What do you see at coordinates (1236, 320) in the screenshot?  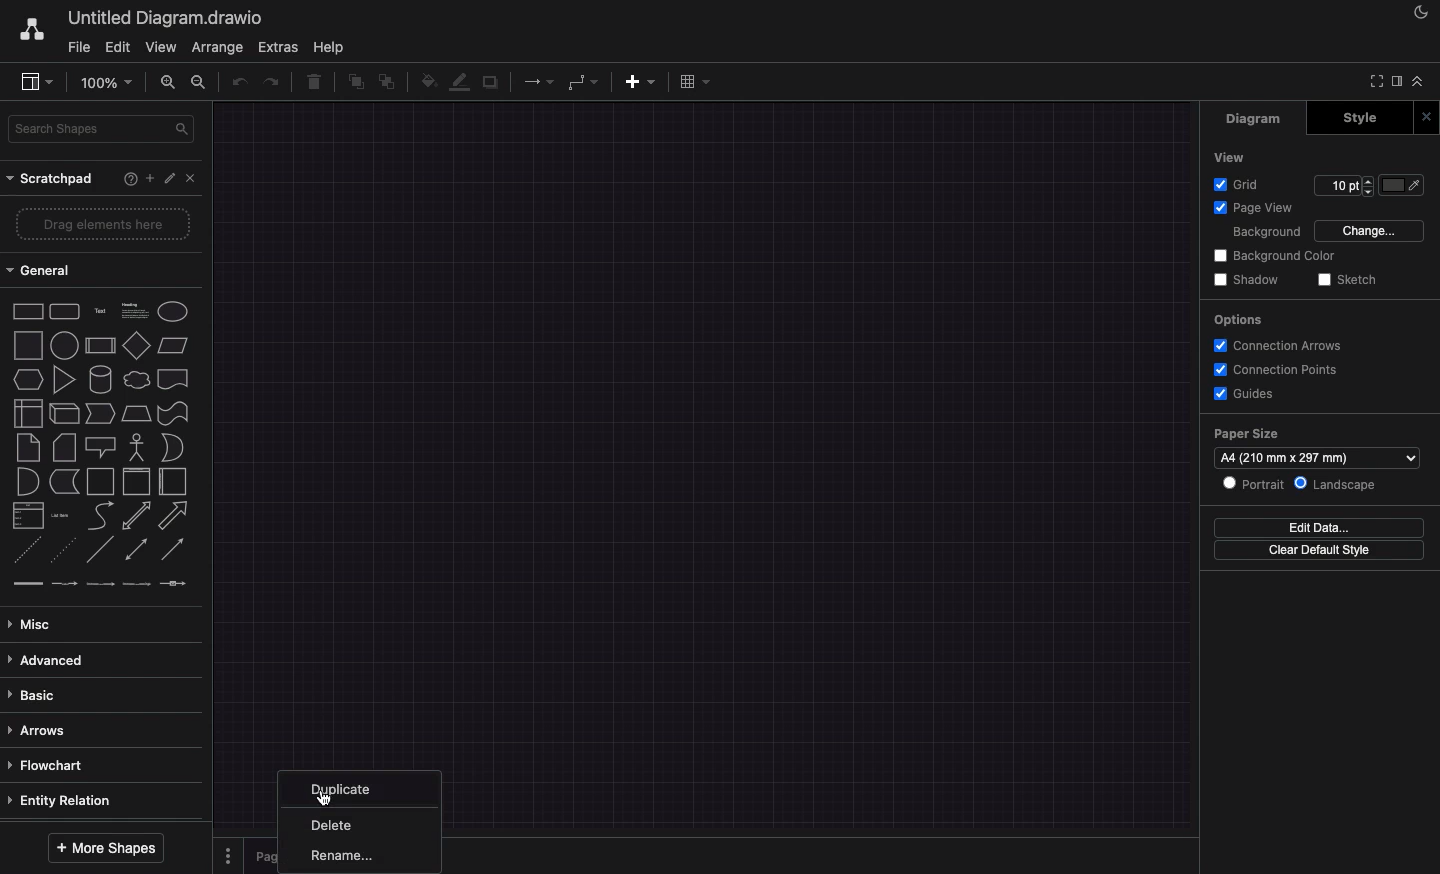 I see `options` at bounding box center [1236, 320].